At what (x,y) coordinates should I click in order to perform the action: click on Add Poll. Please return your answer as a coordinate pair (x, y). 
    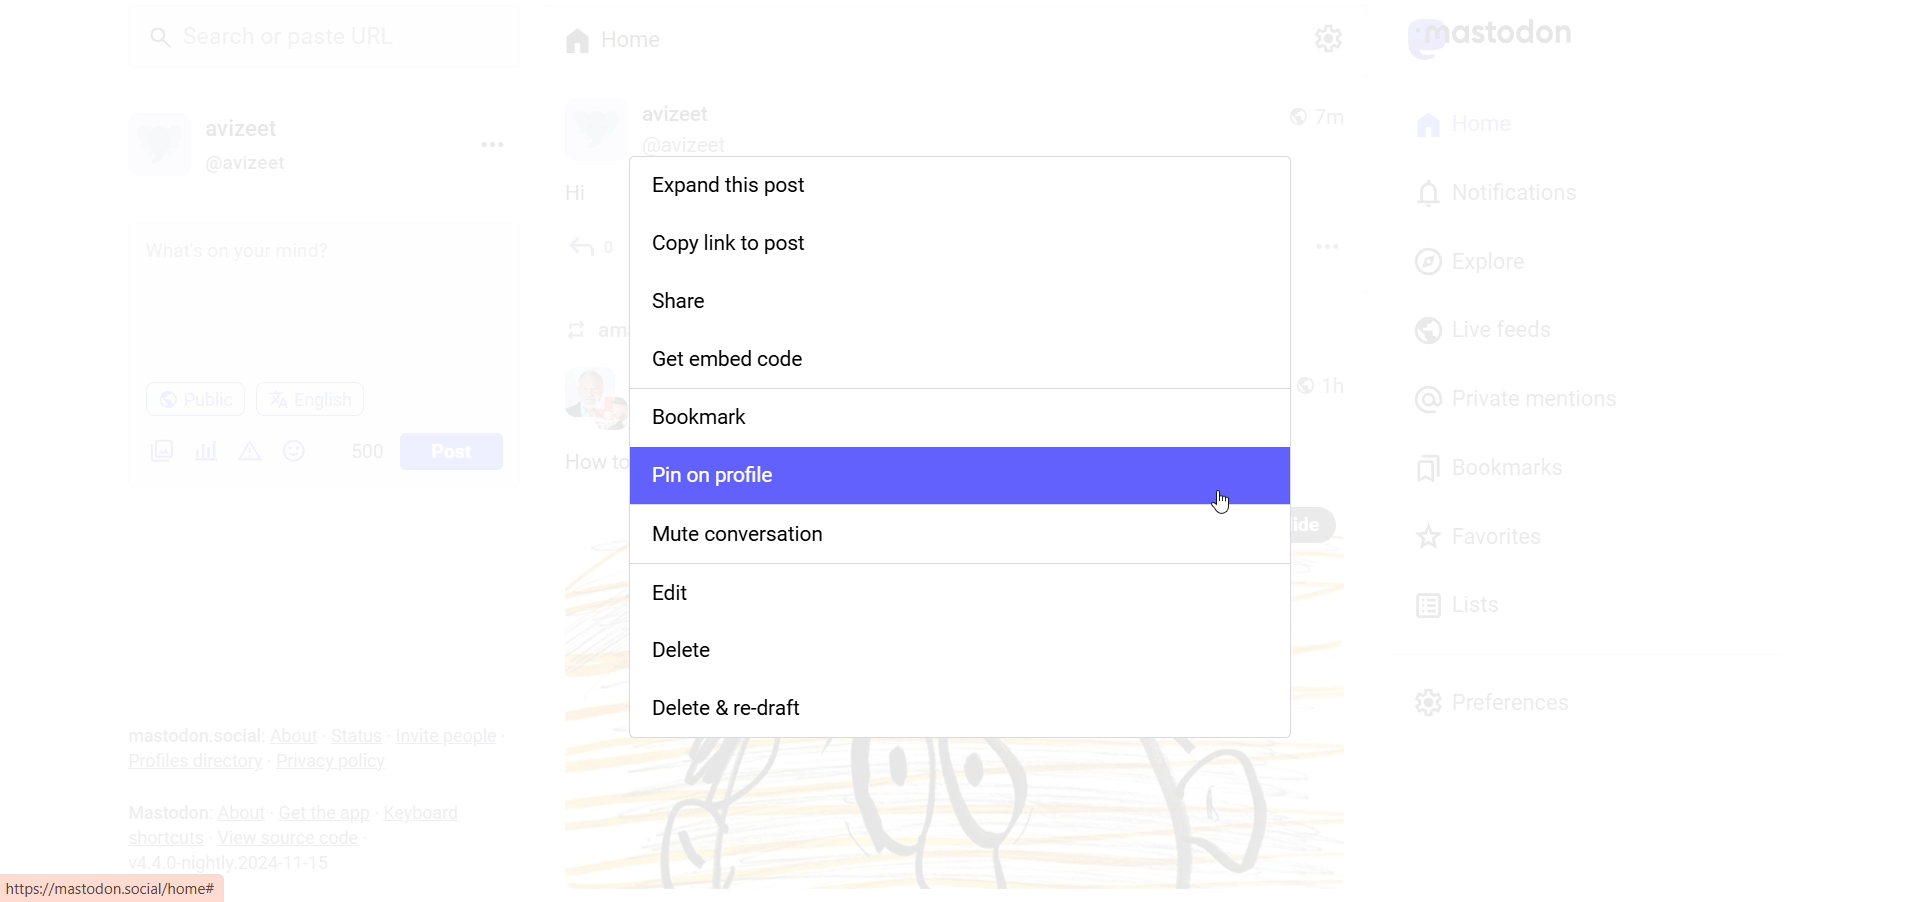
    Looking at the image, I should click on (202, 448).